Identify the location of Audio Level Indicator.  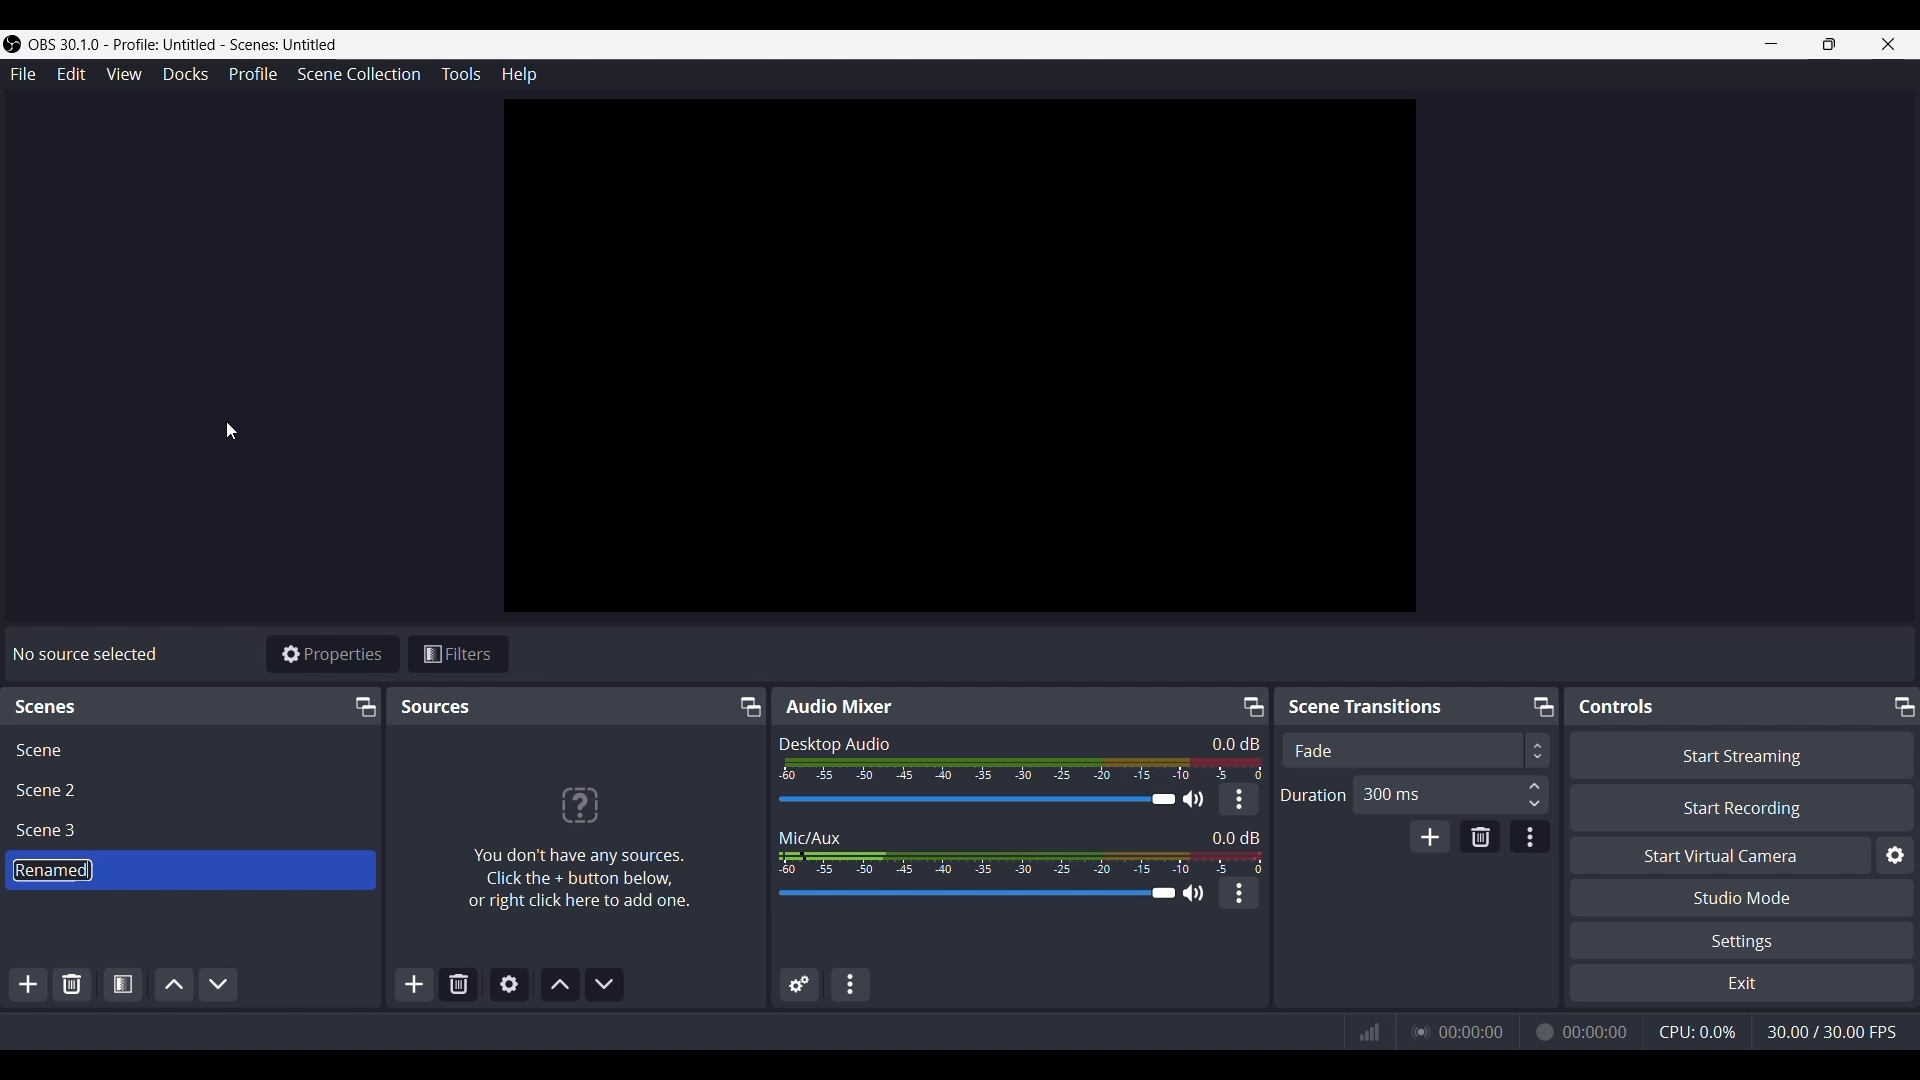
(1229, 743).